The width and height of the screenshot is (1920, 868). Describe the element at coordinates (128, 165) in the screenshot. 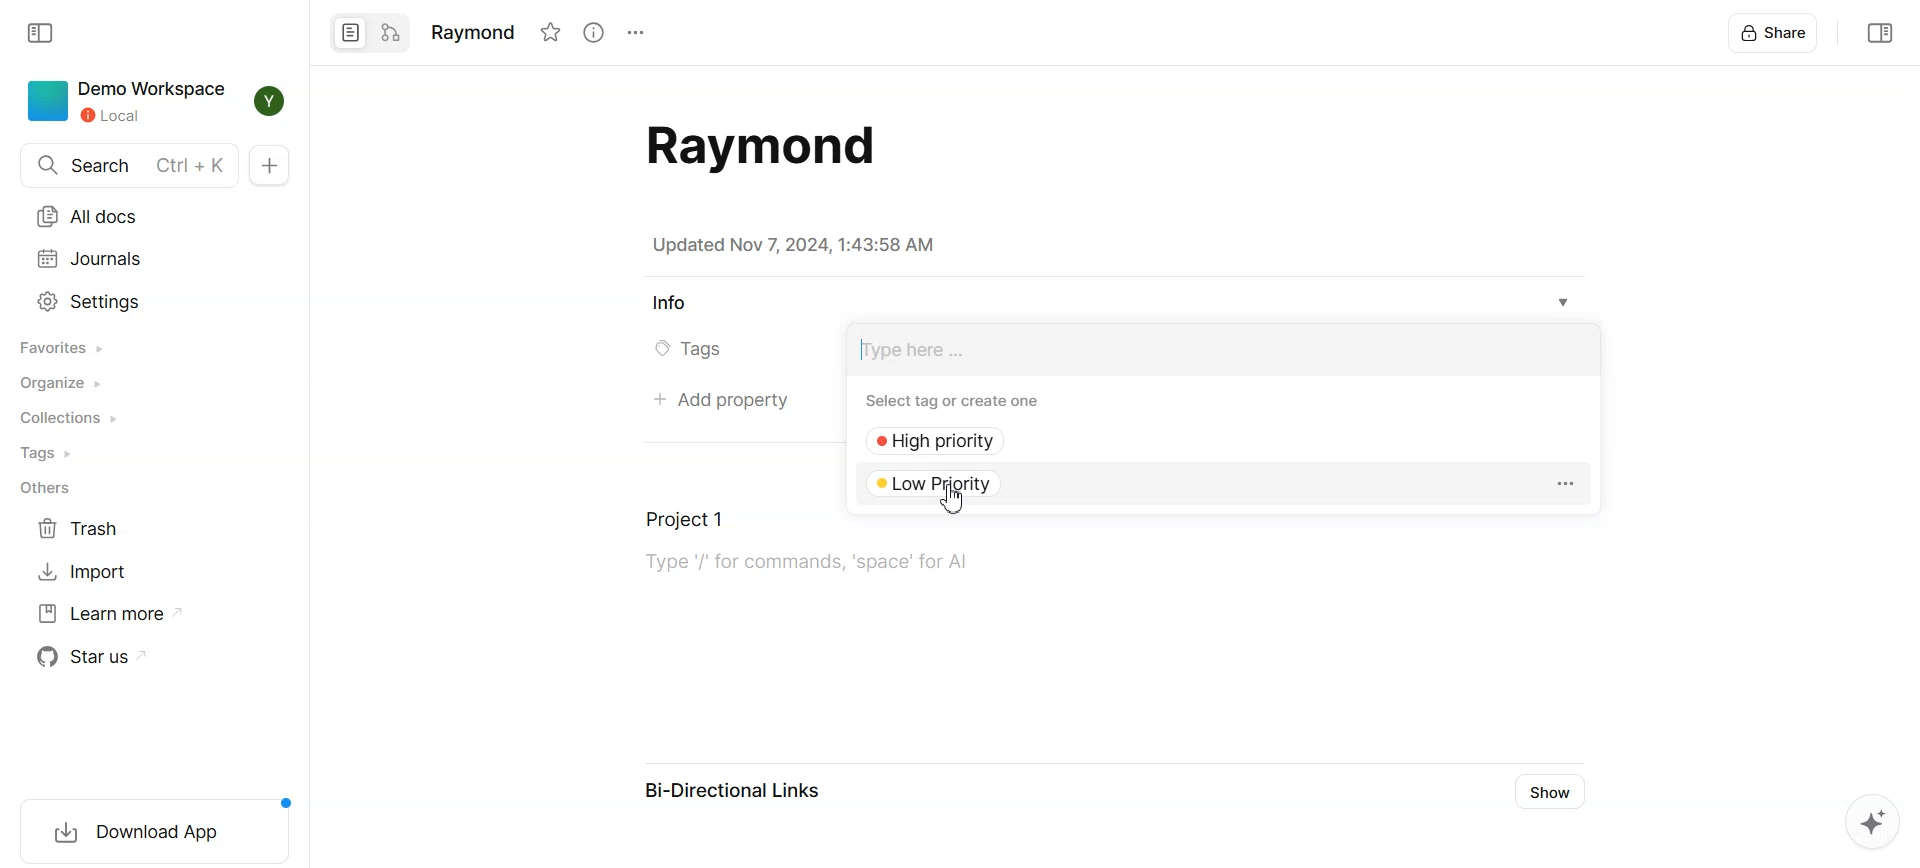

I see `Search doc` at that location.